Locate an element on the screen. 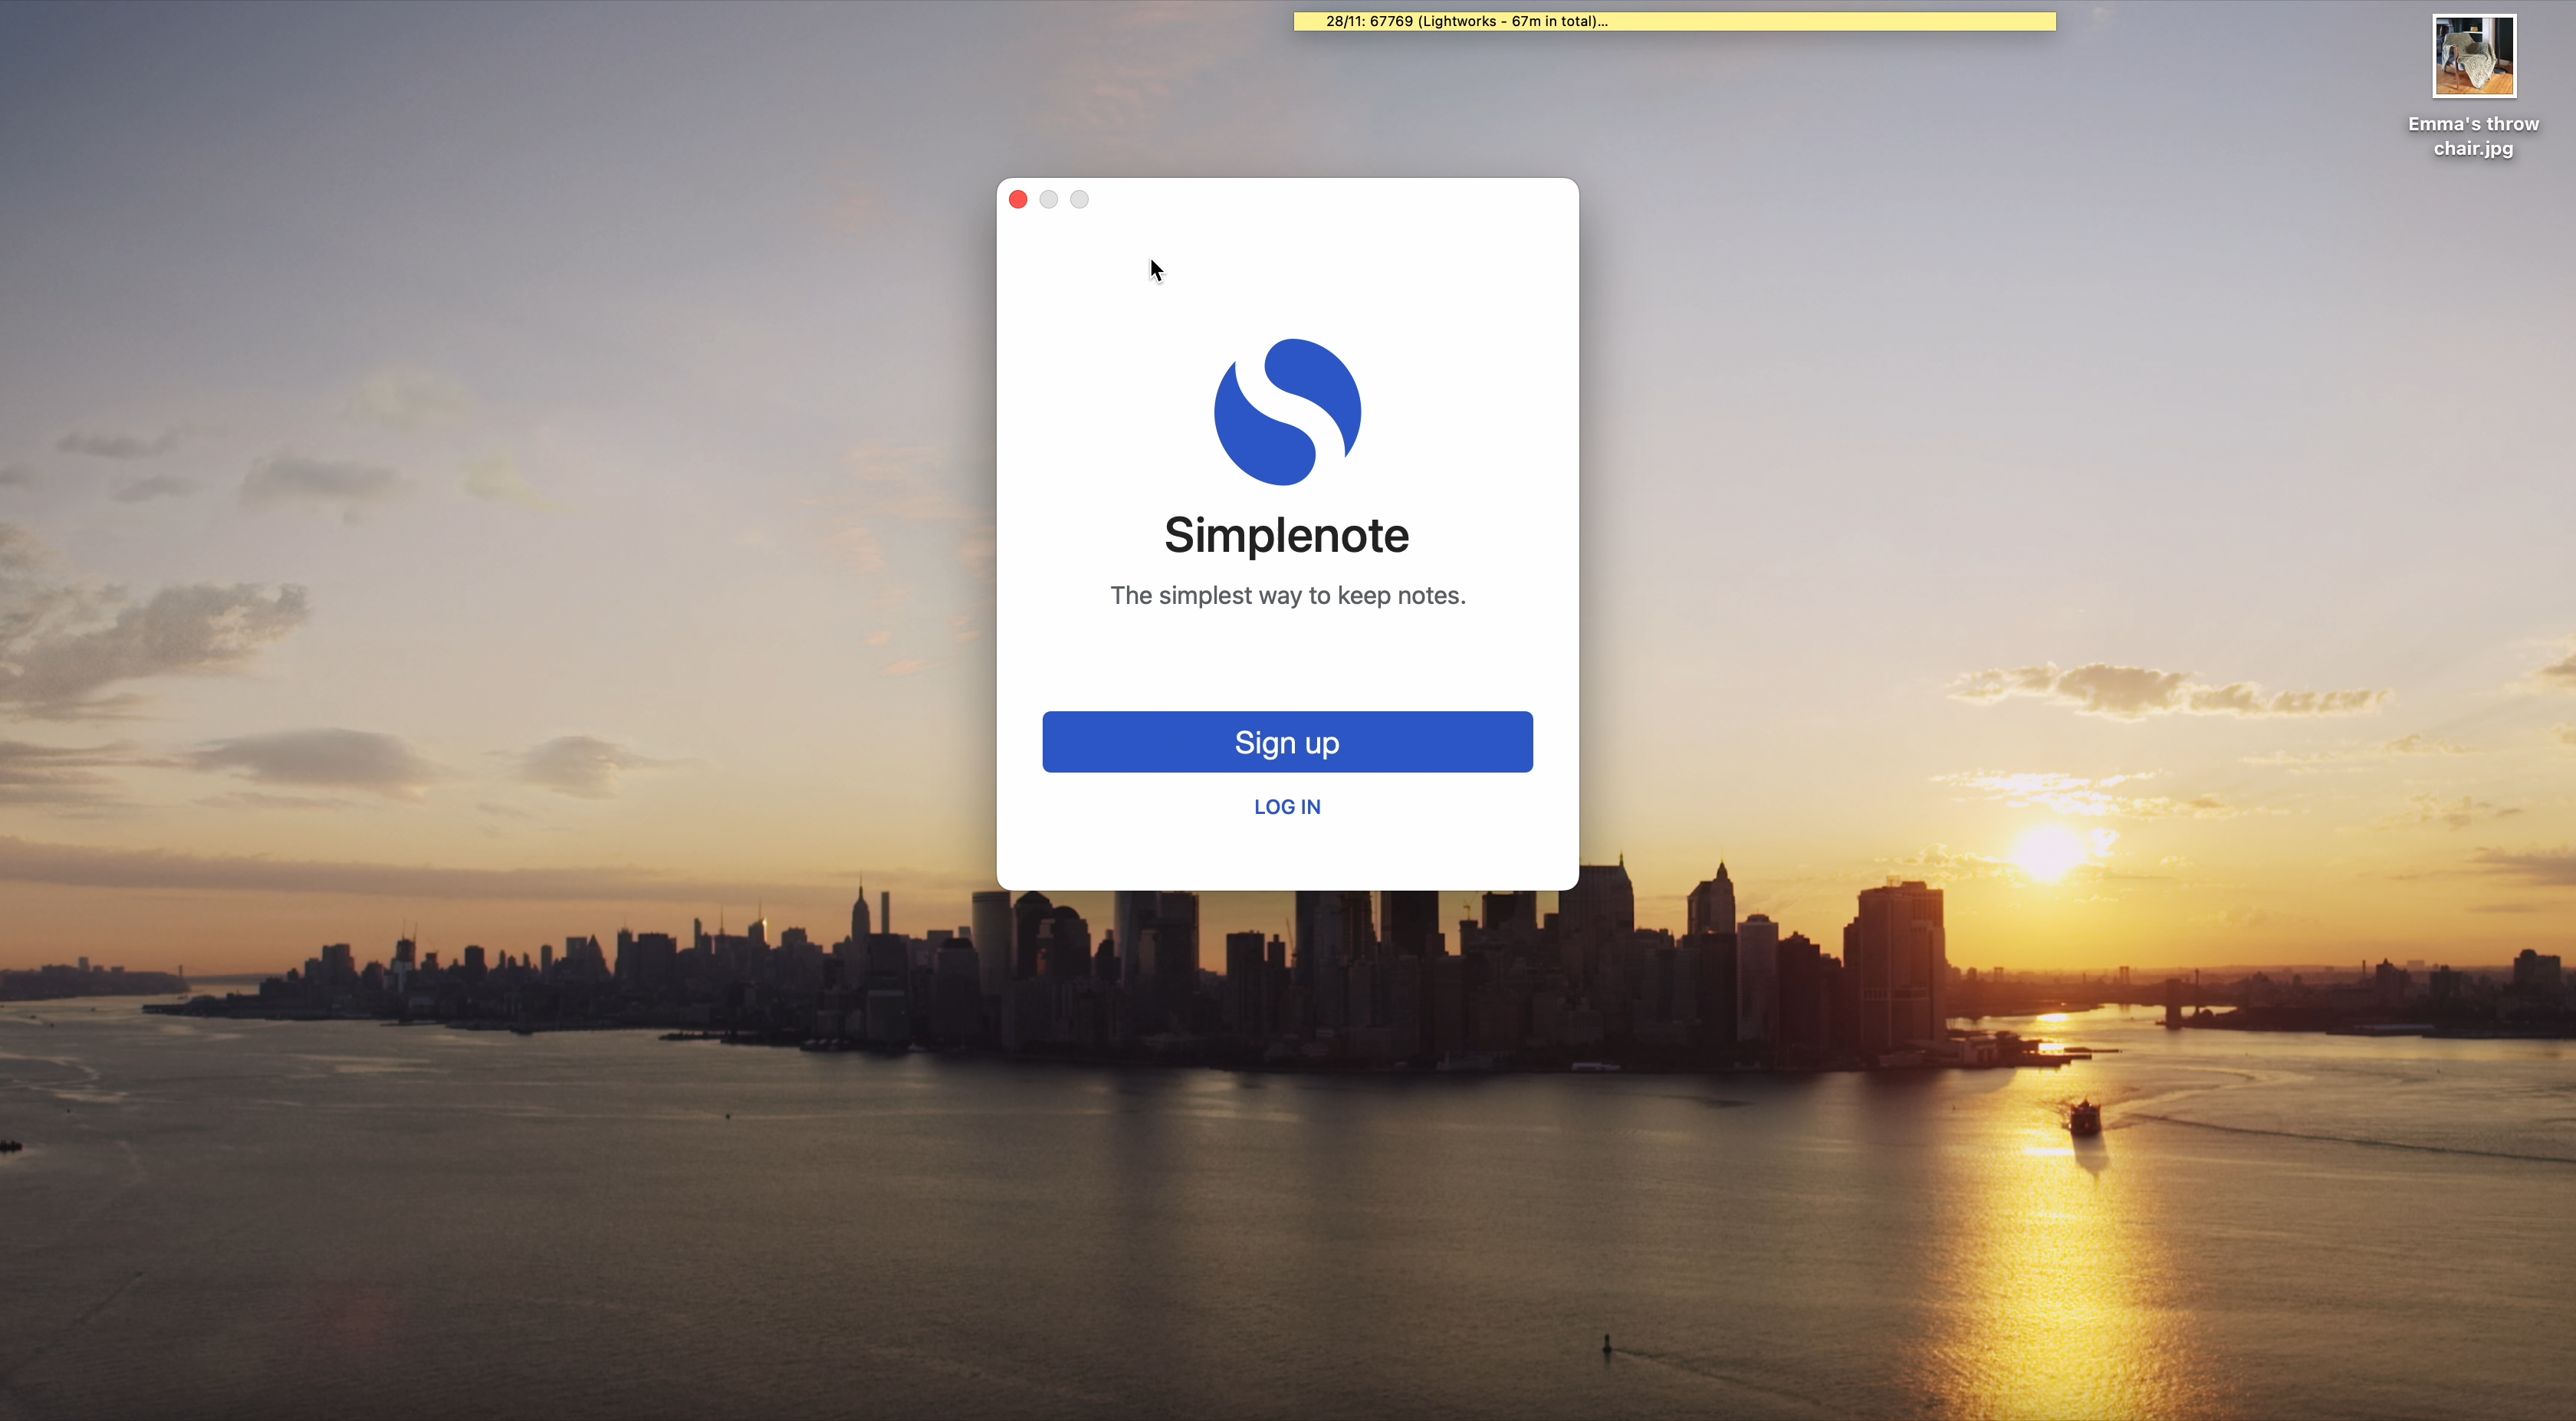  sign up is located at coordinates (1290, 743).